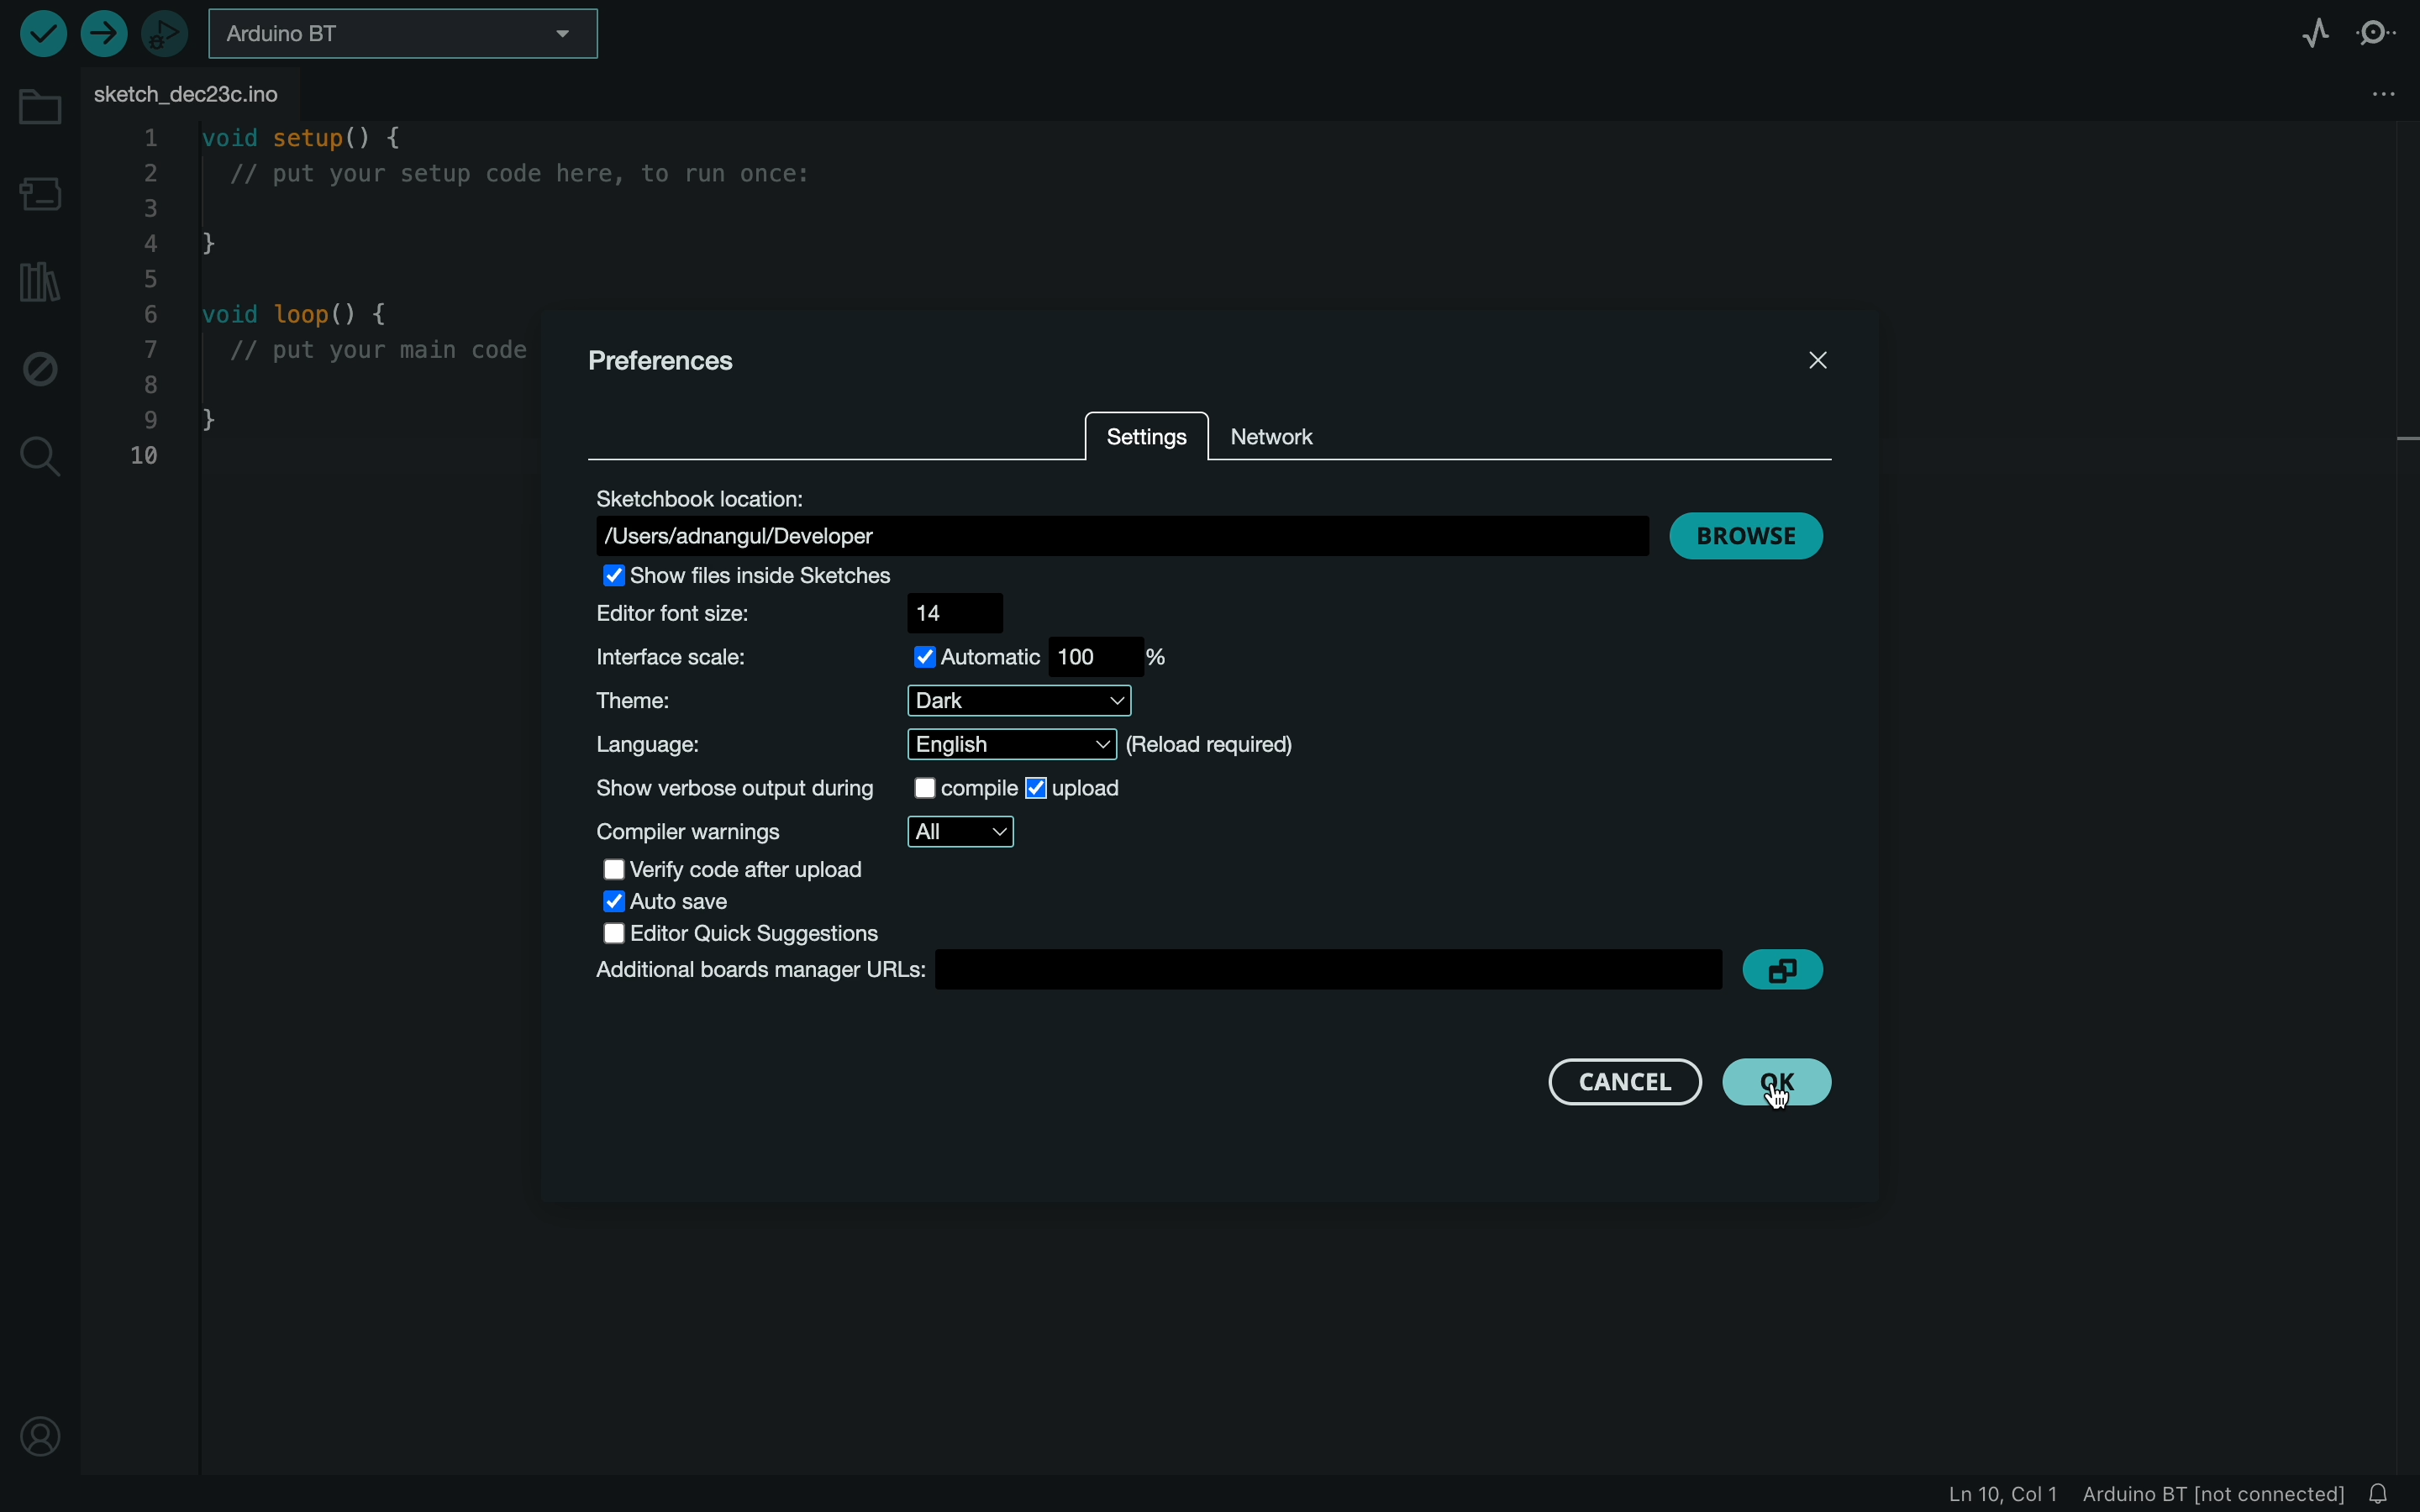 The image size is (2420, 1512). I want to click on file settings, so click(2369, 91).